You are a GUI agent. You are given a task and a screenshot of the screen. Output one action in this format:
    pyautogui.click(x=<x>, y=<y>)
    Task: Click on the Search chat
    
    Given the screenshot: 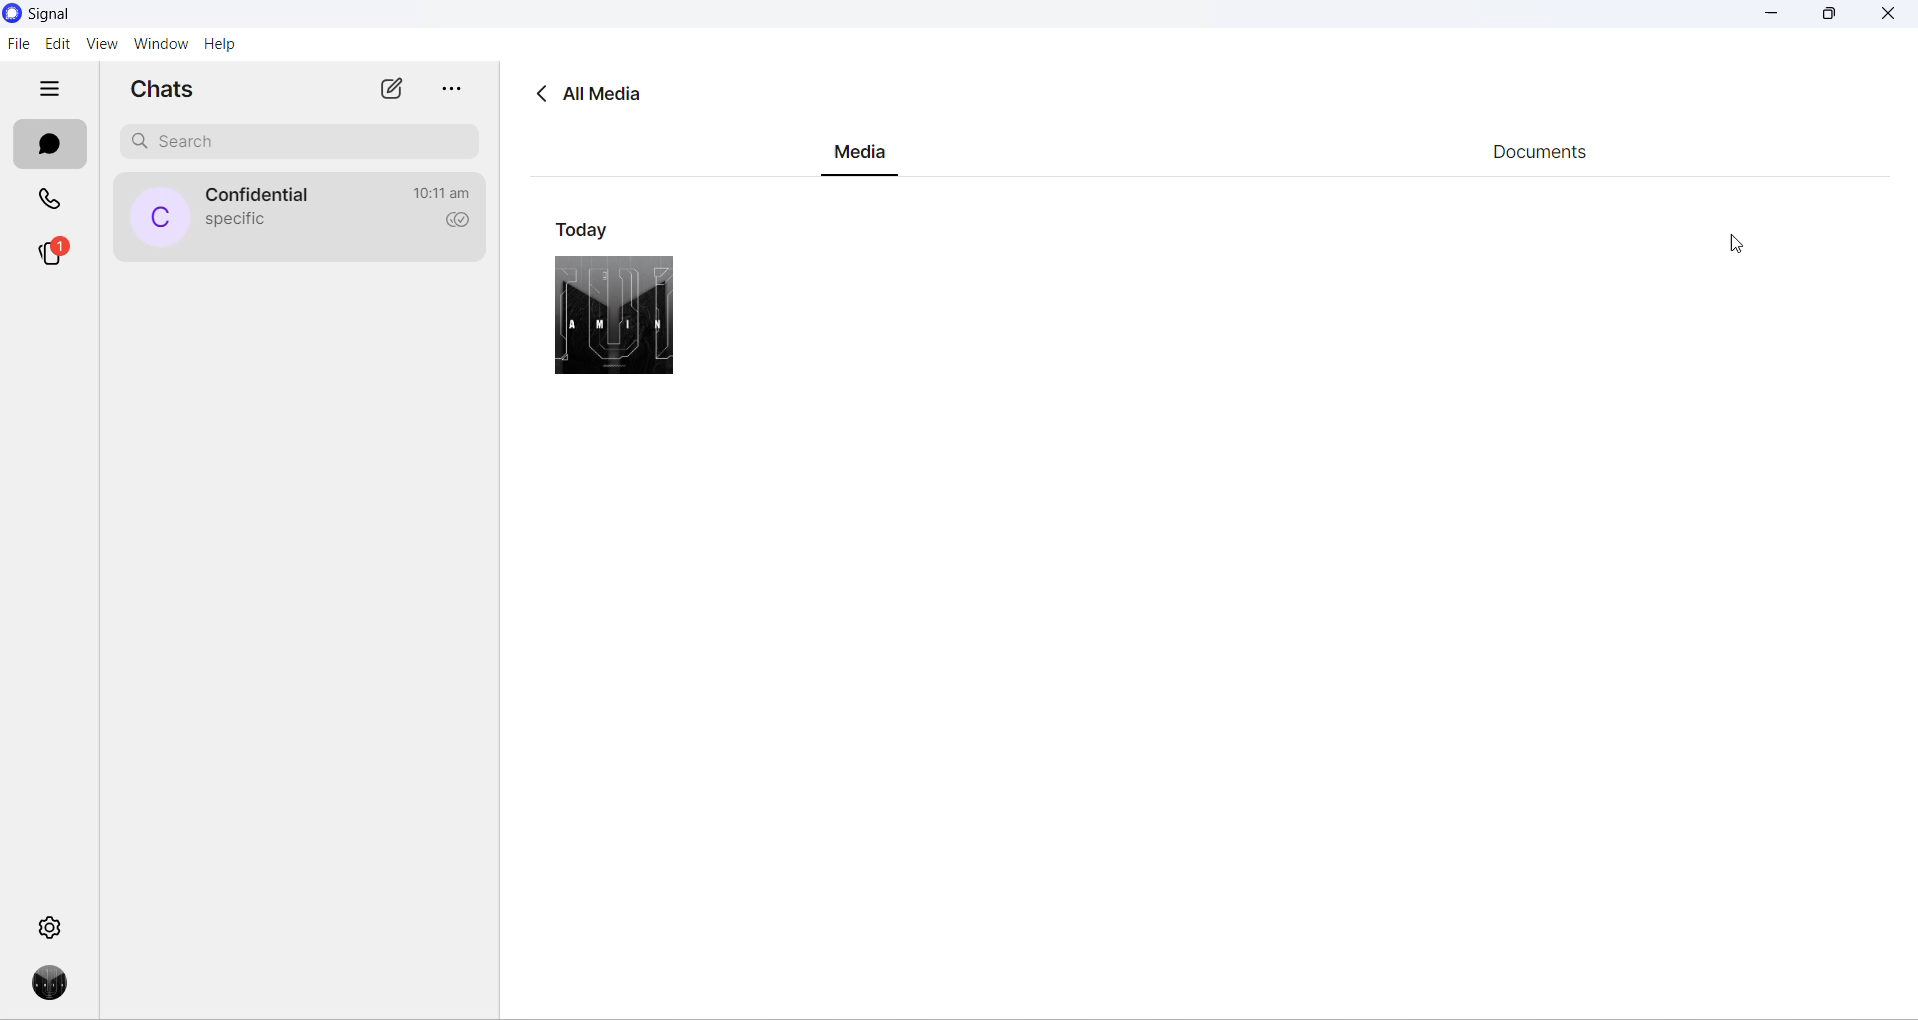 What is the action you would take?
    pyautogui.click(x=305, y=146)
    